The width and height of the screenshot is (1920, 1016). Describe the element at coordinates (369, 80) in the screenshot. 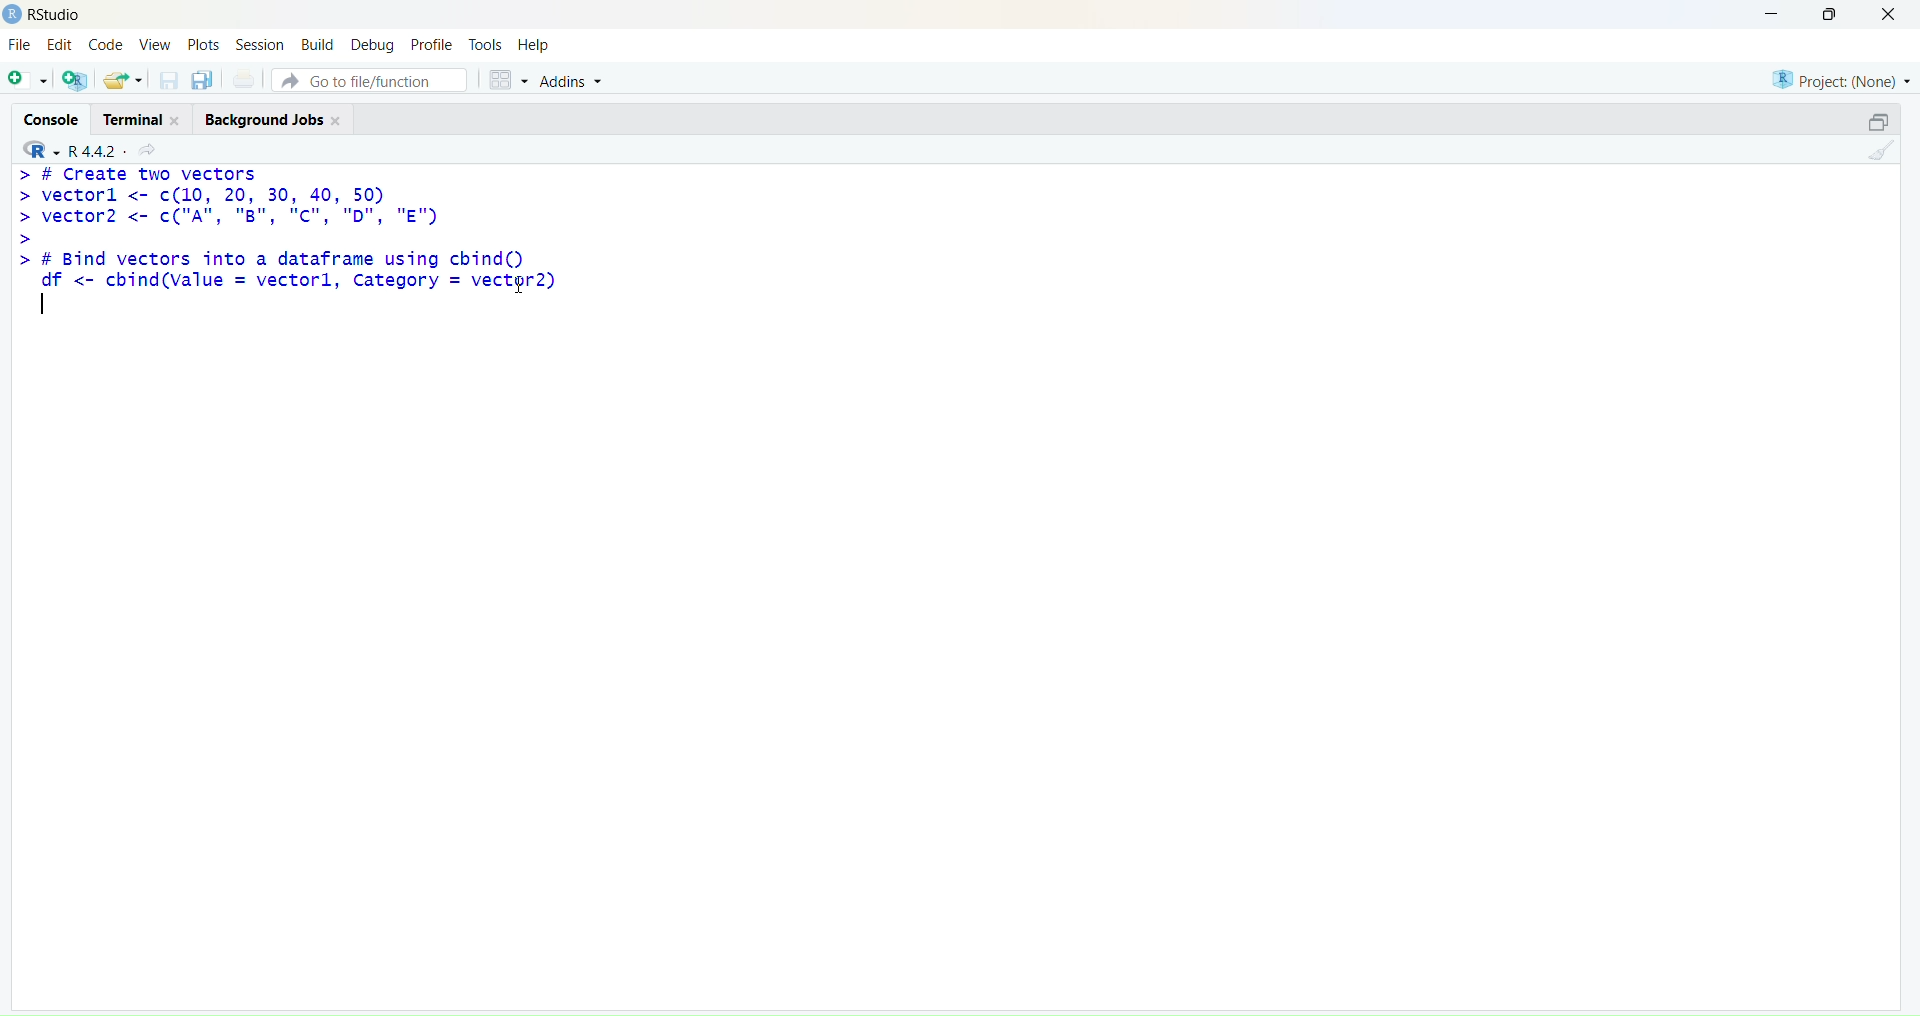

I see `Go to file/function` at that location.